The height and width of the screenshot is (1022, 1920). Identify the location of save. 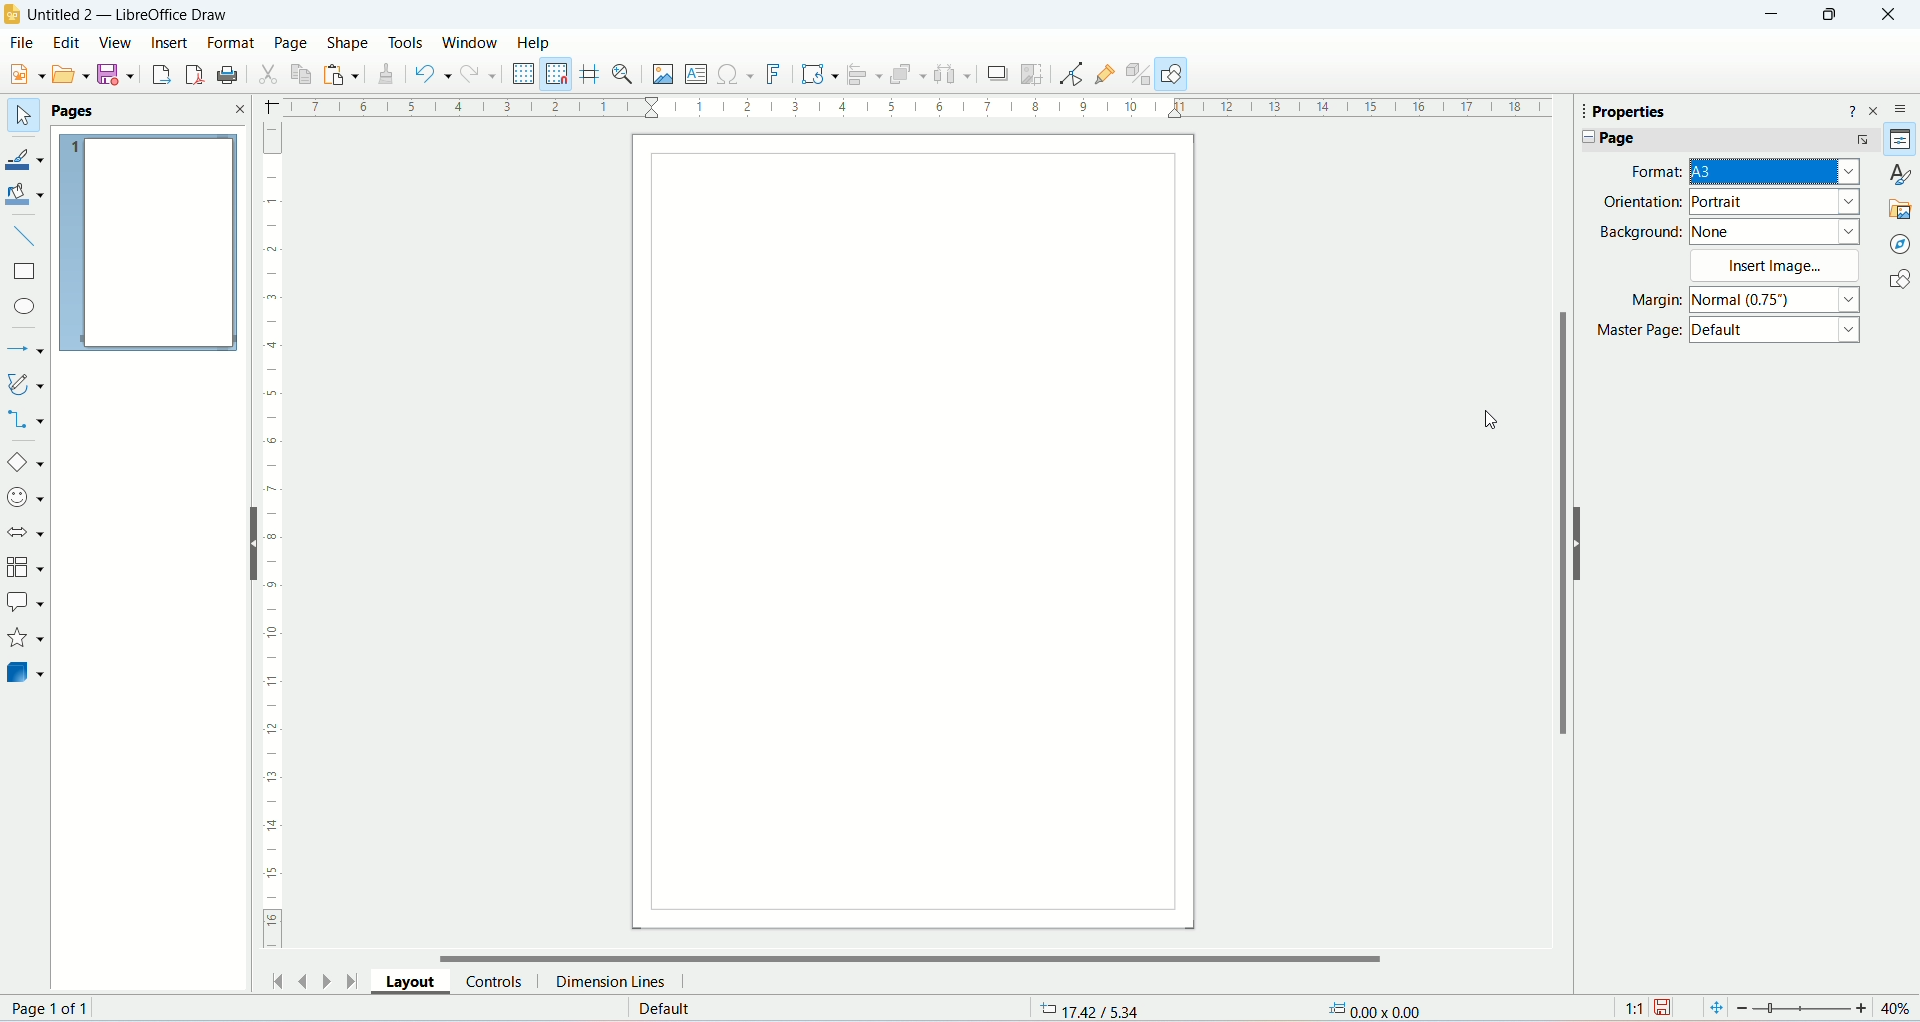
(118, 75).